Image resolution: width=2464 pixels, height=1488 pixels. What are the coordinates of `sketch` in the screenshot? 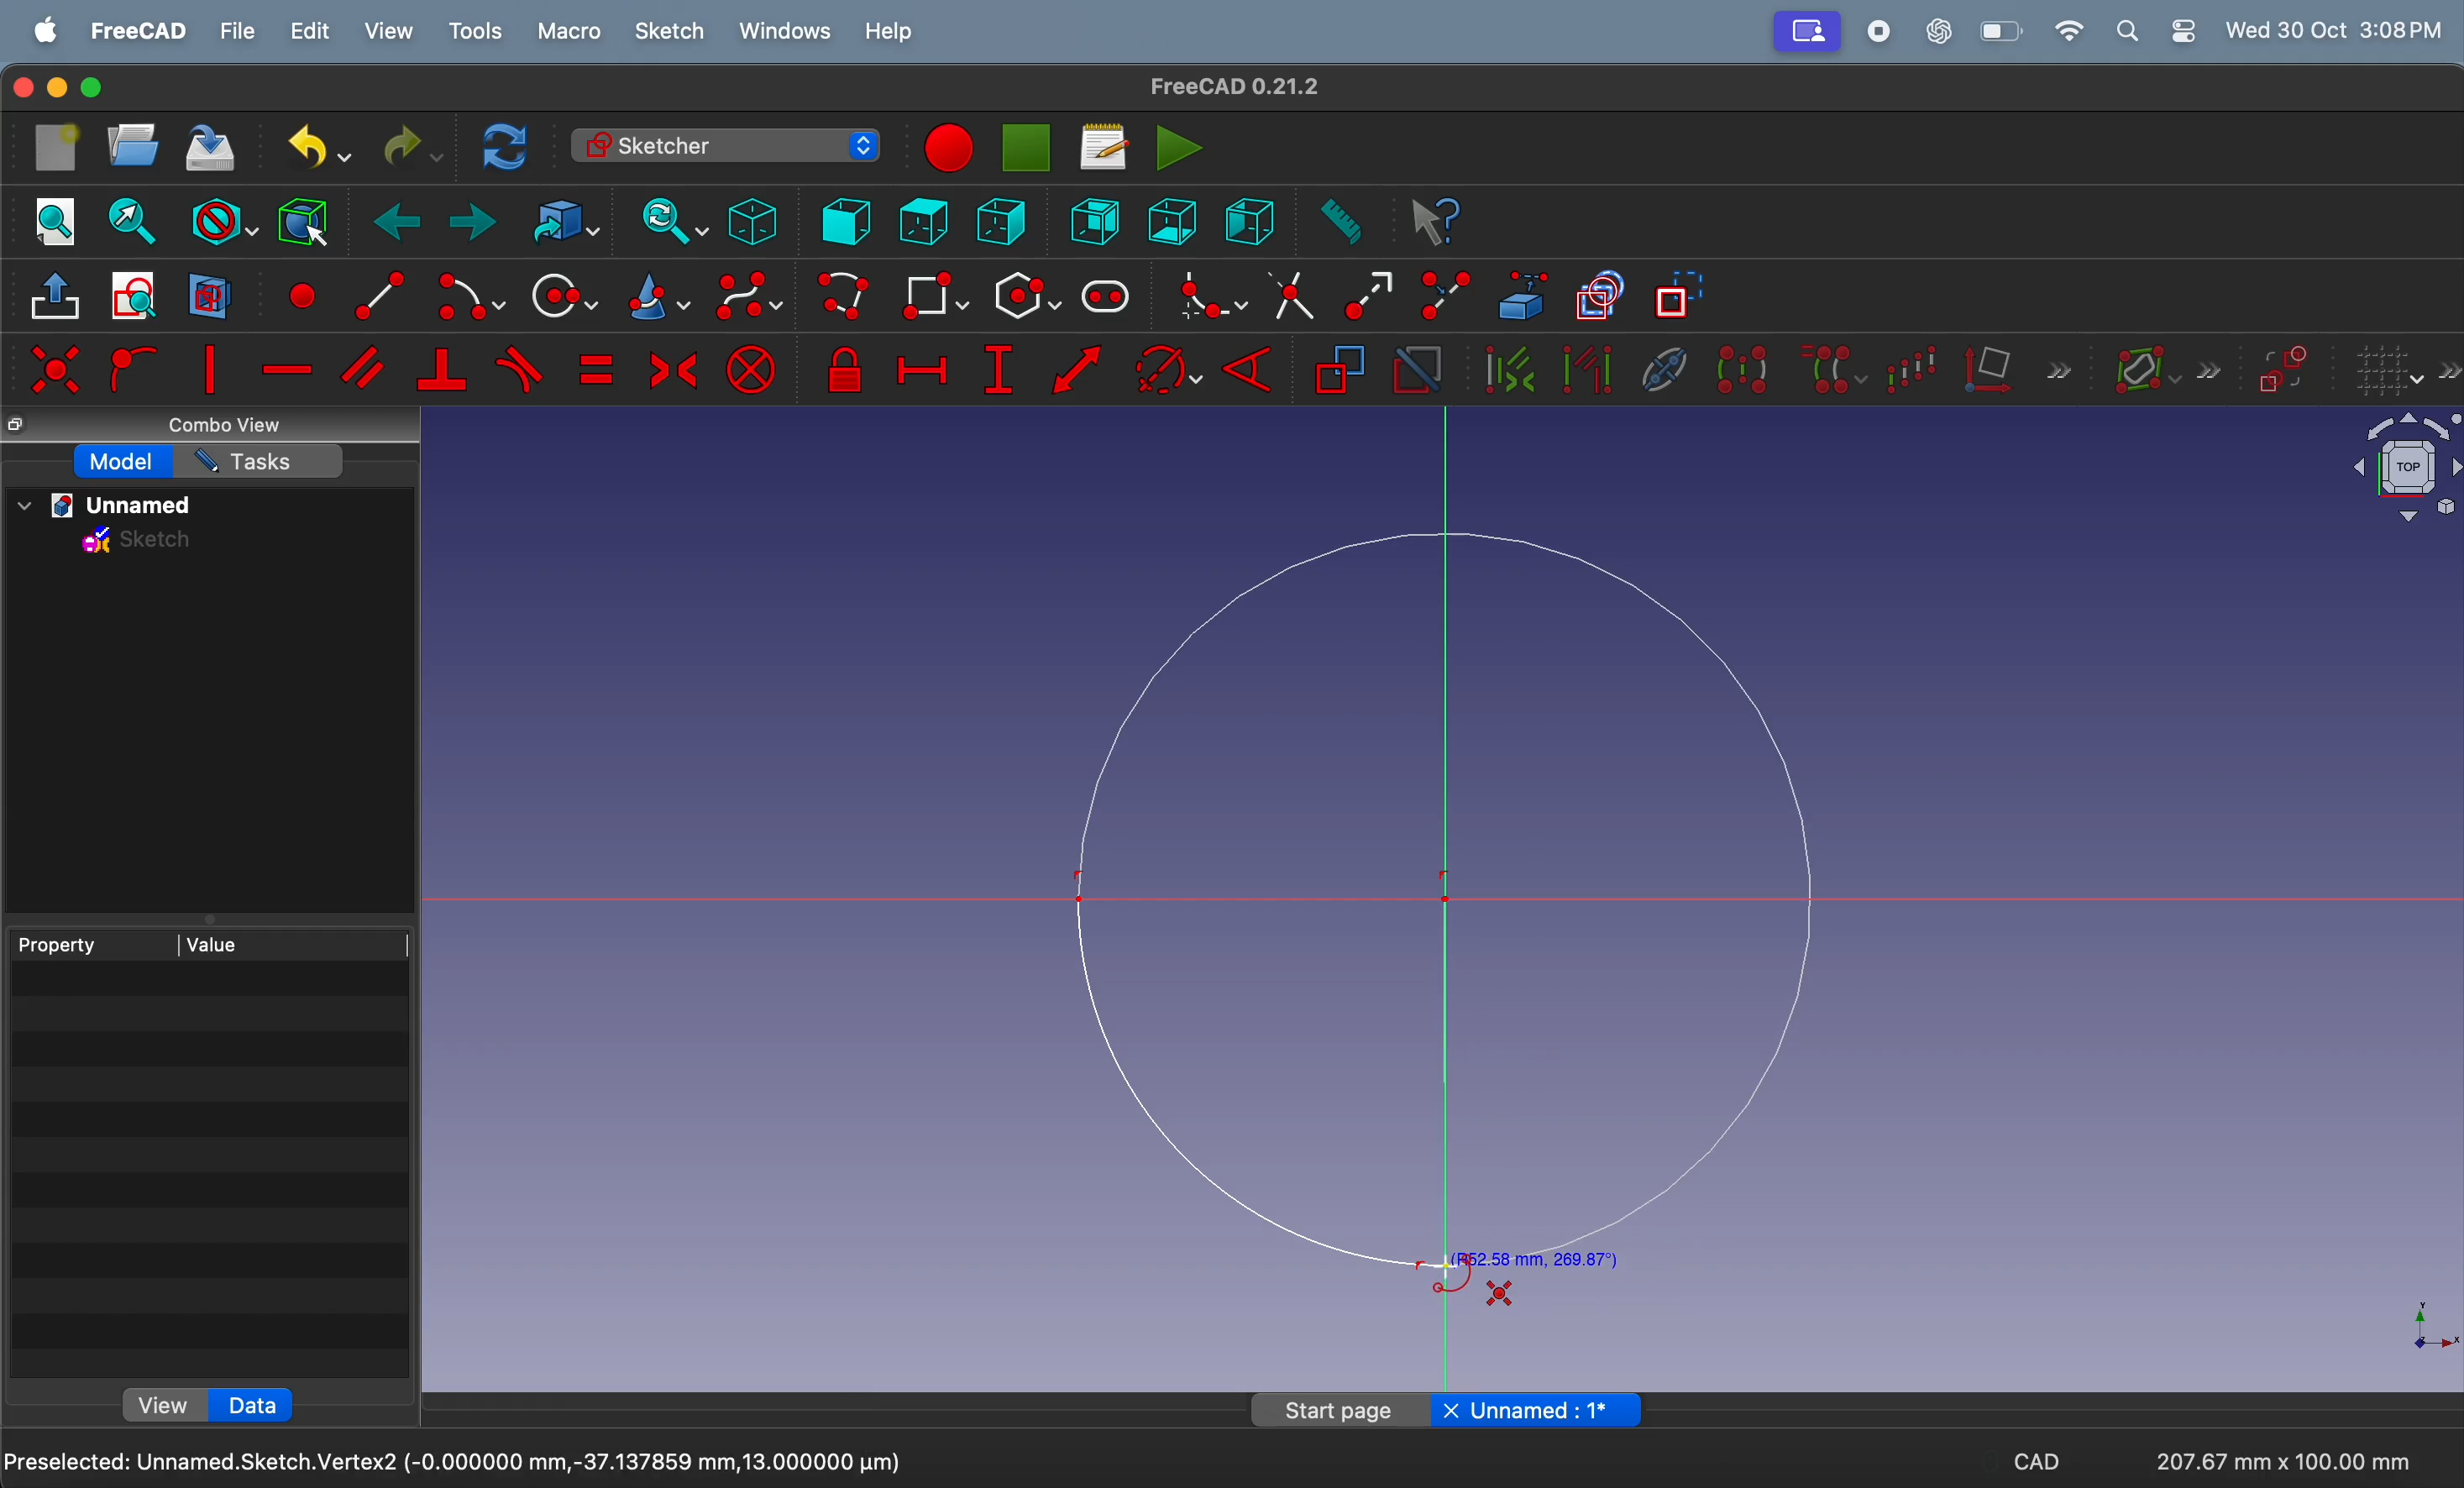 It's located at (139, 544).